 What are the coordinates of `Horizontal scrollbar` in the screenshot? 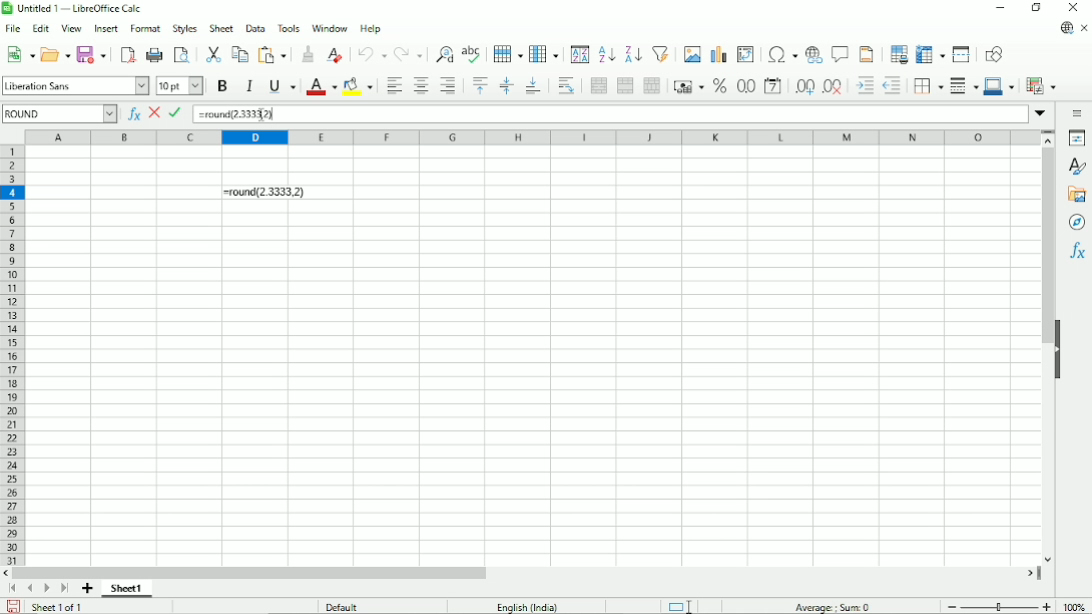 It's located at (249, 573).